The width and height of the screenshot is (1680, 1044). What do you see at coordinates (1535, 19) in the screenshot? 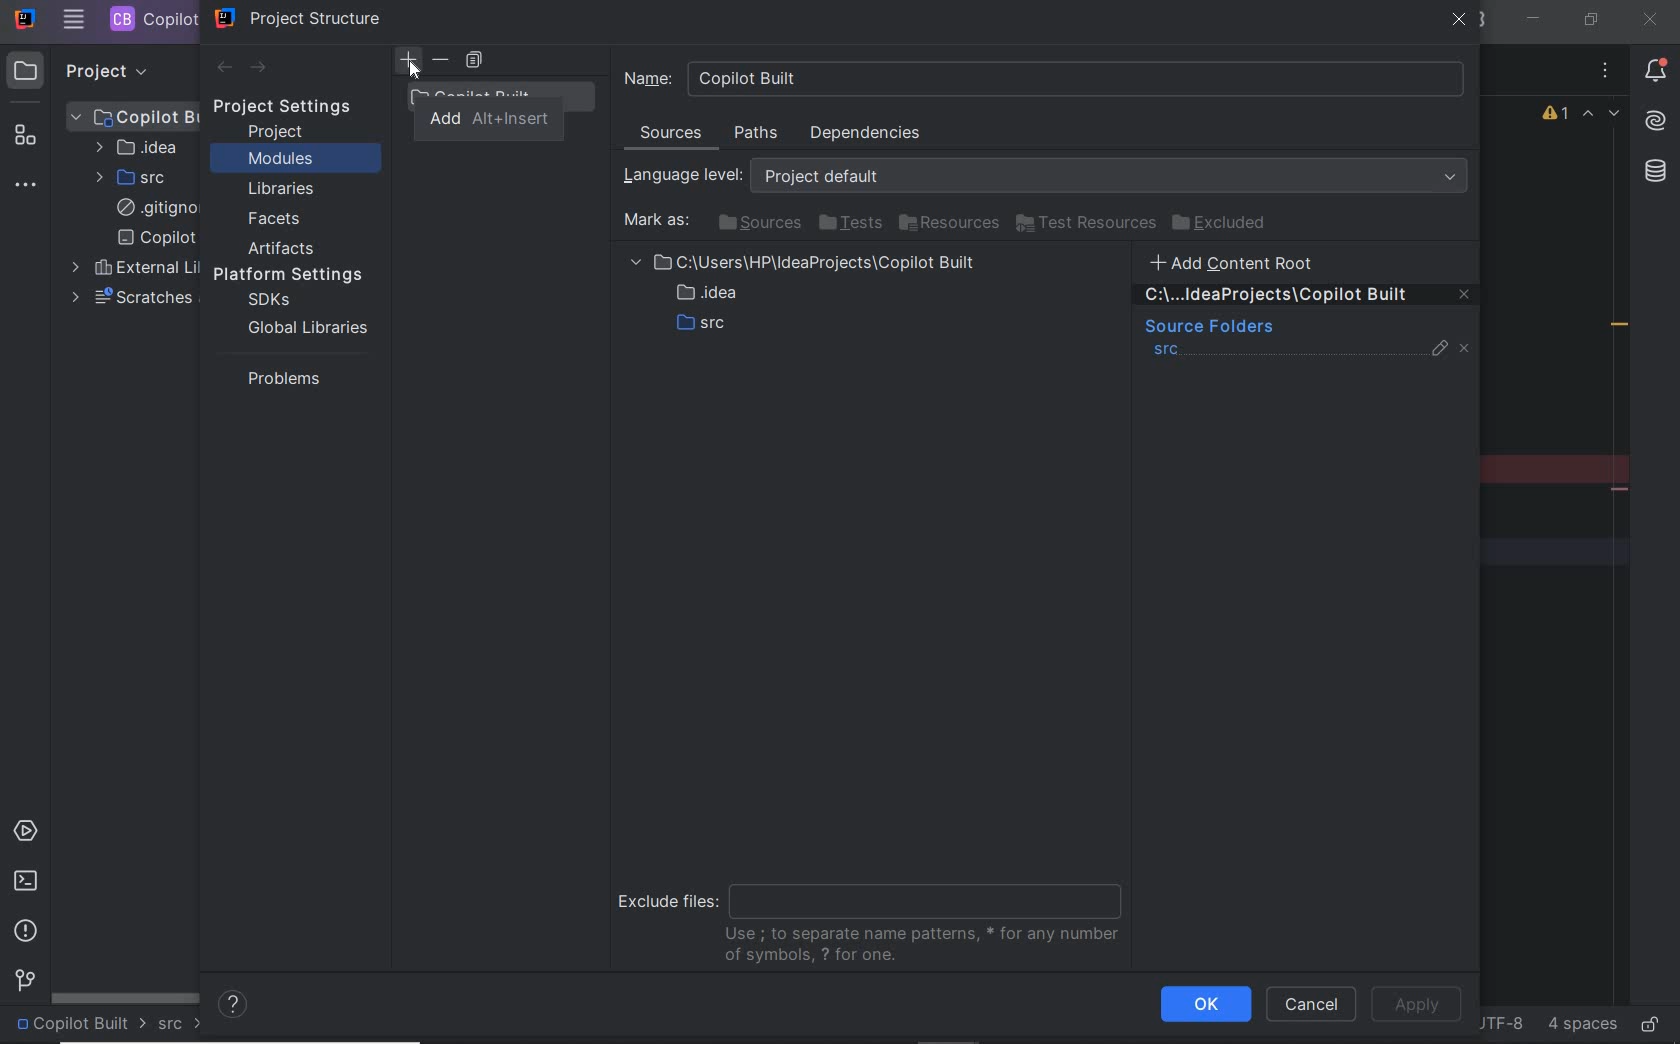
I see `minimize` at bounding box center [1535, 19].